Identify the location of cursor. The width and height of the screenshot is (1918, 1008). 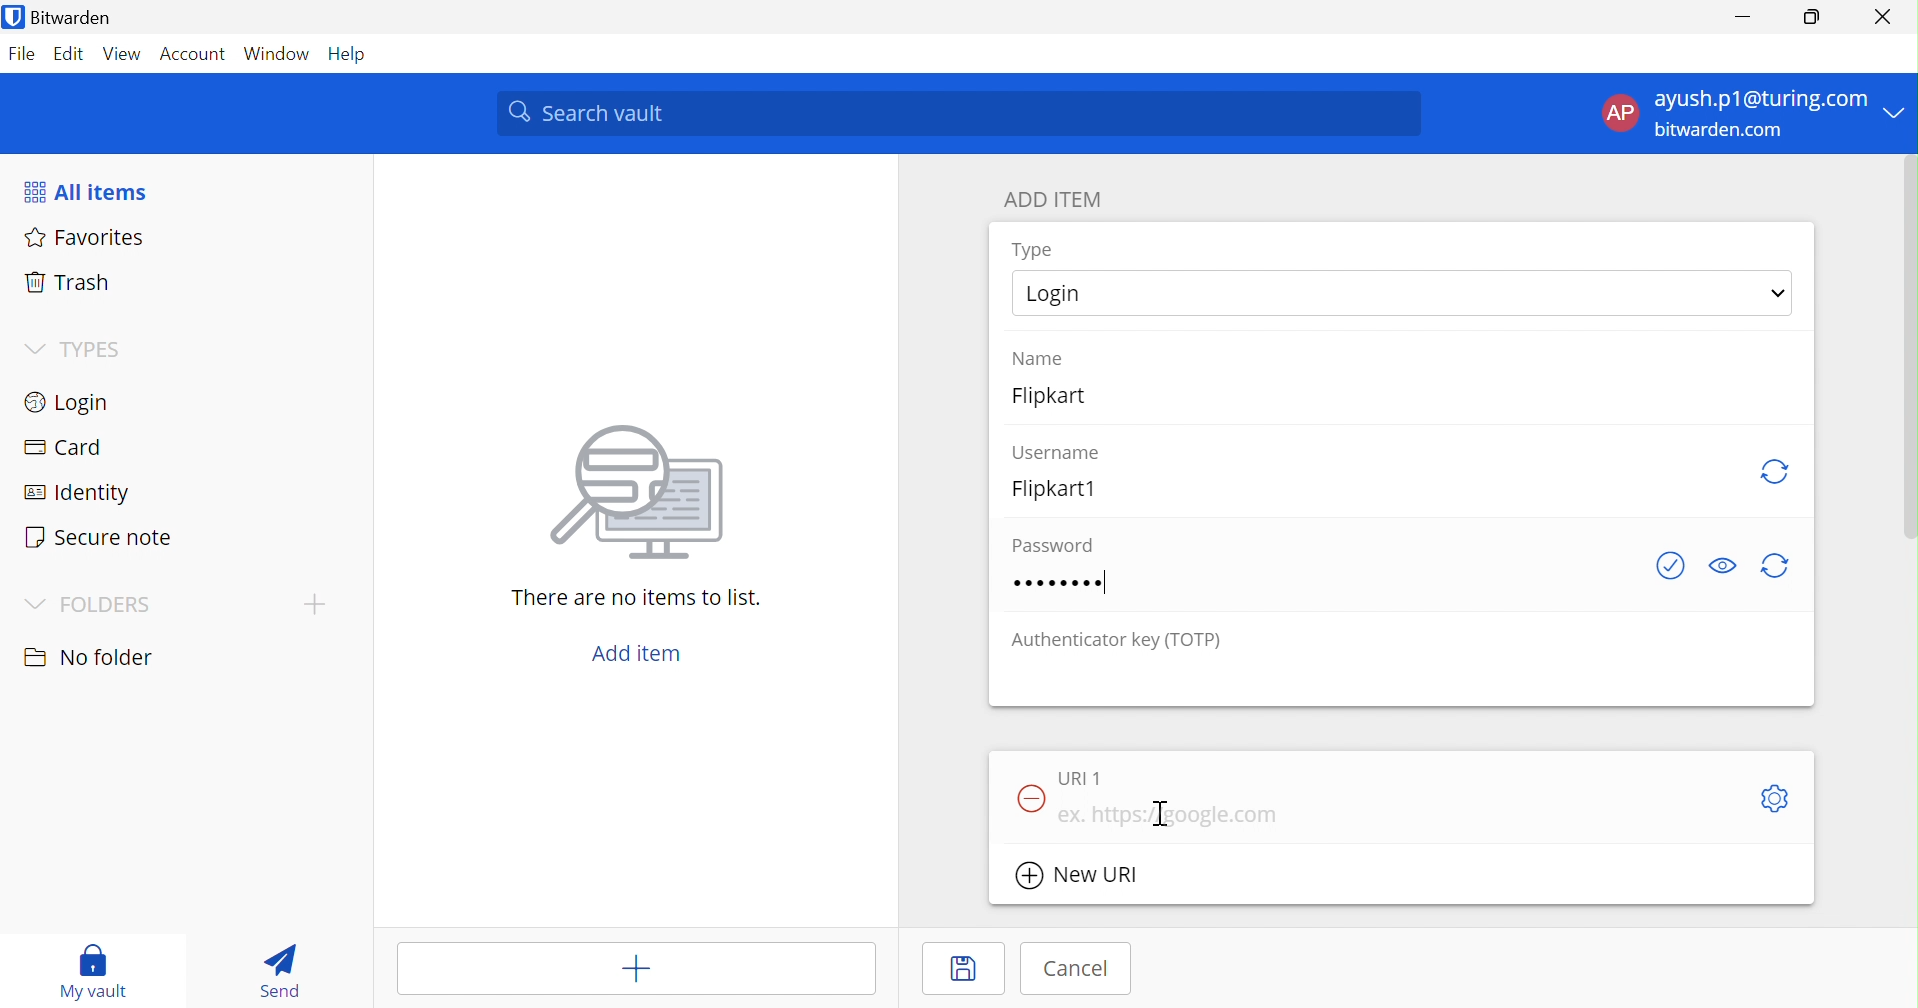
(1164, 816).